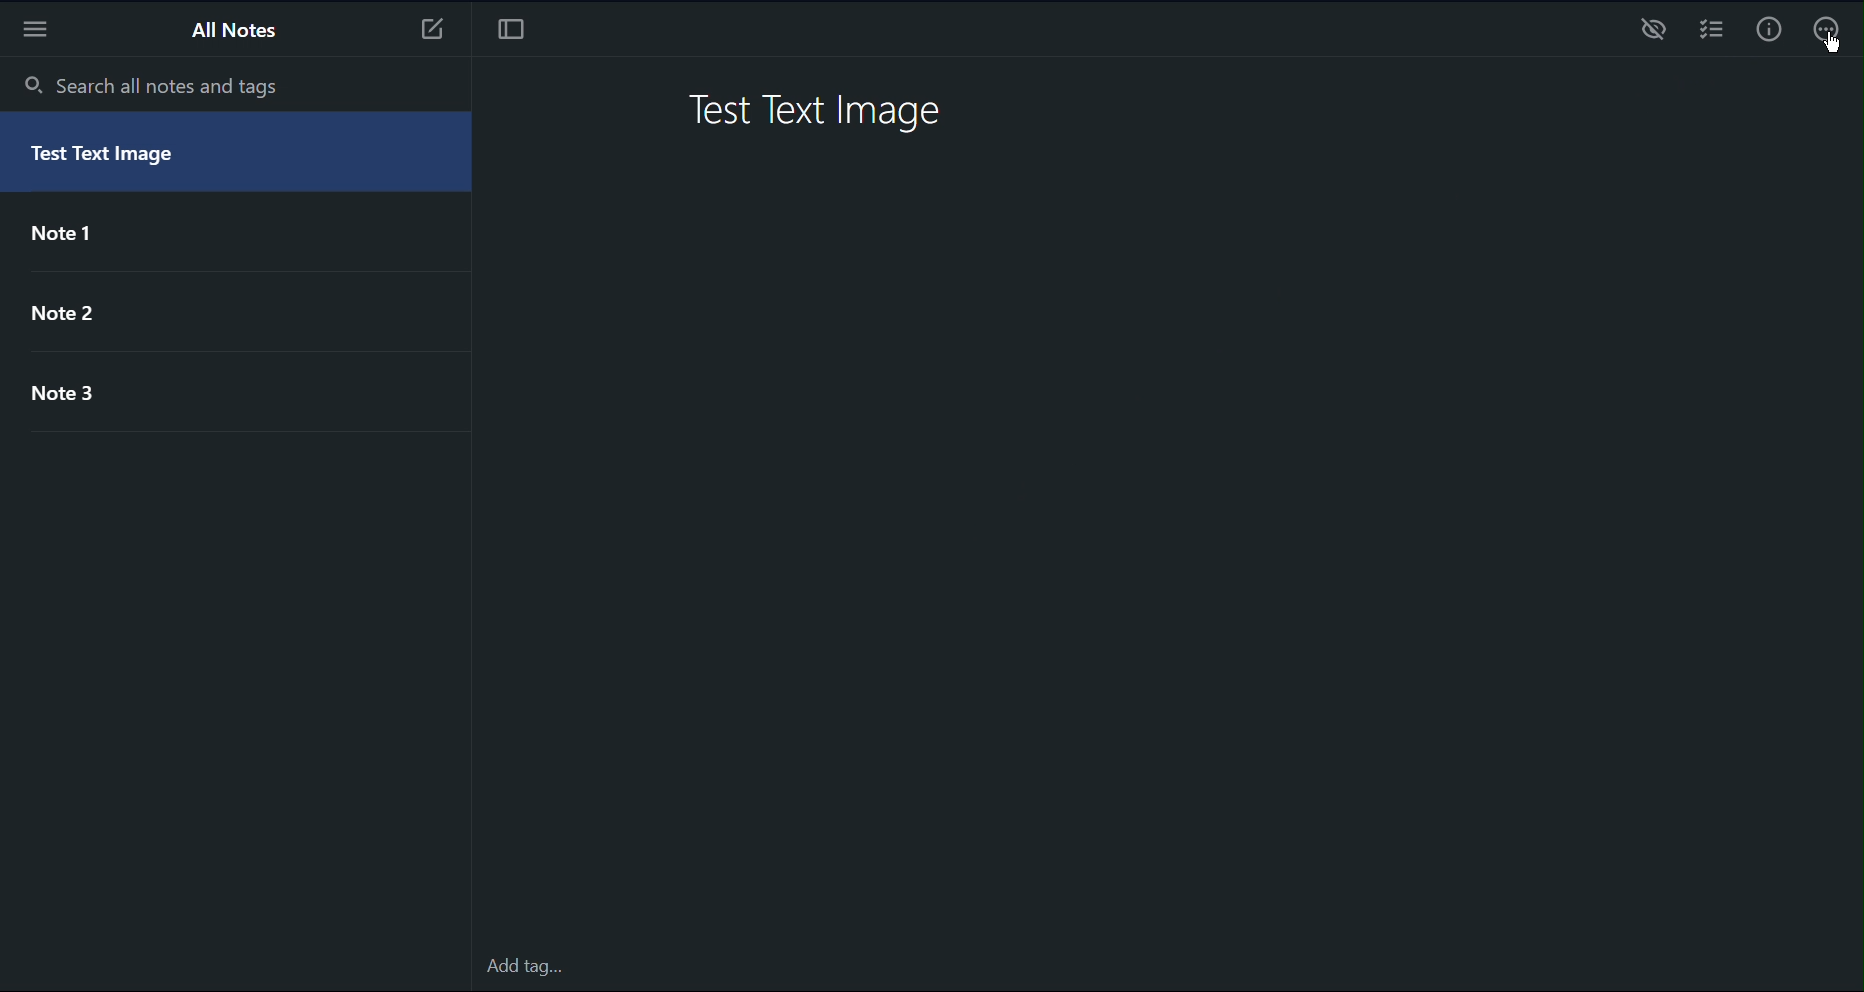 The image size is (1864, 992). What do you see at coordinates (1838, 45) in the screenshot?
I see `cursor` at bounding box center [1838, 45].